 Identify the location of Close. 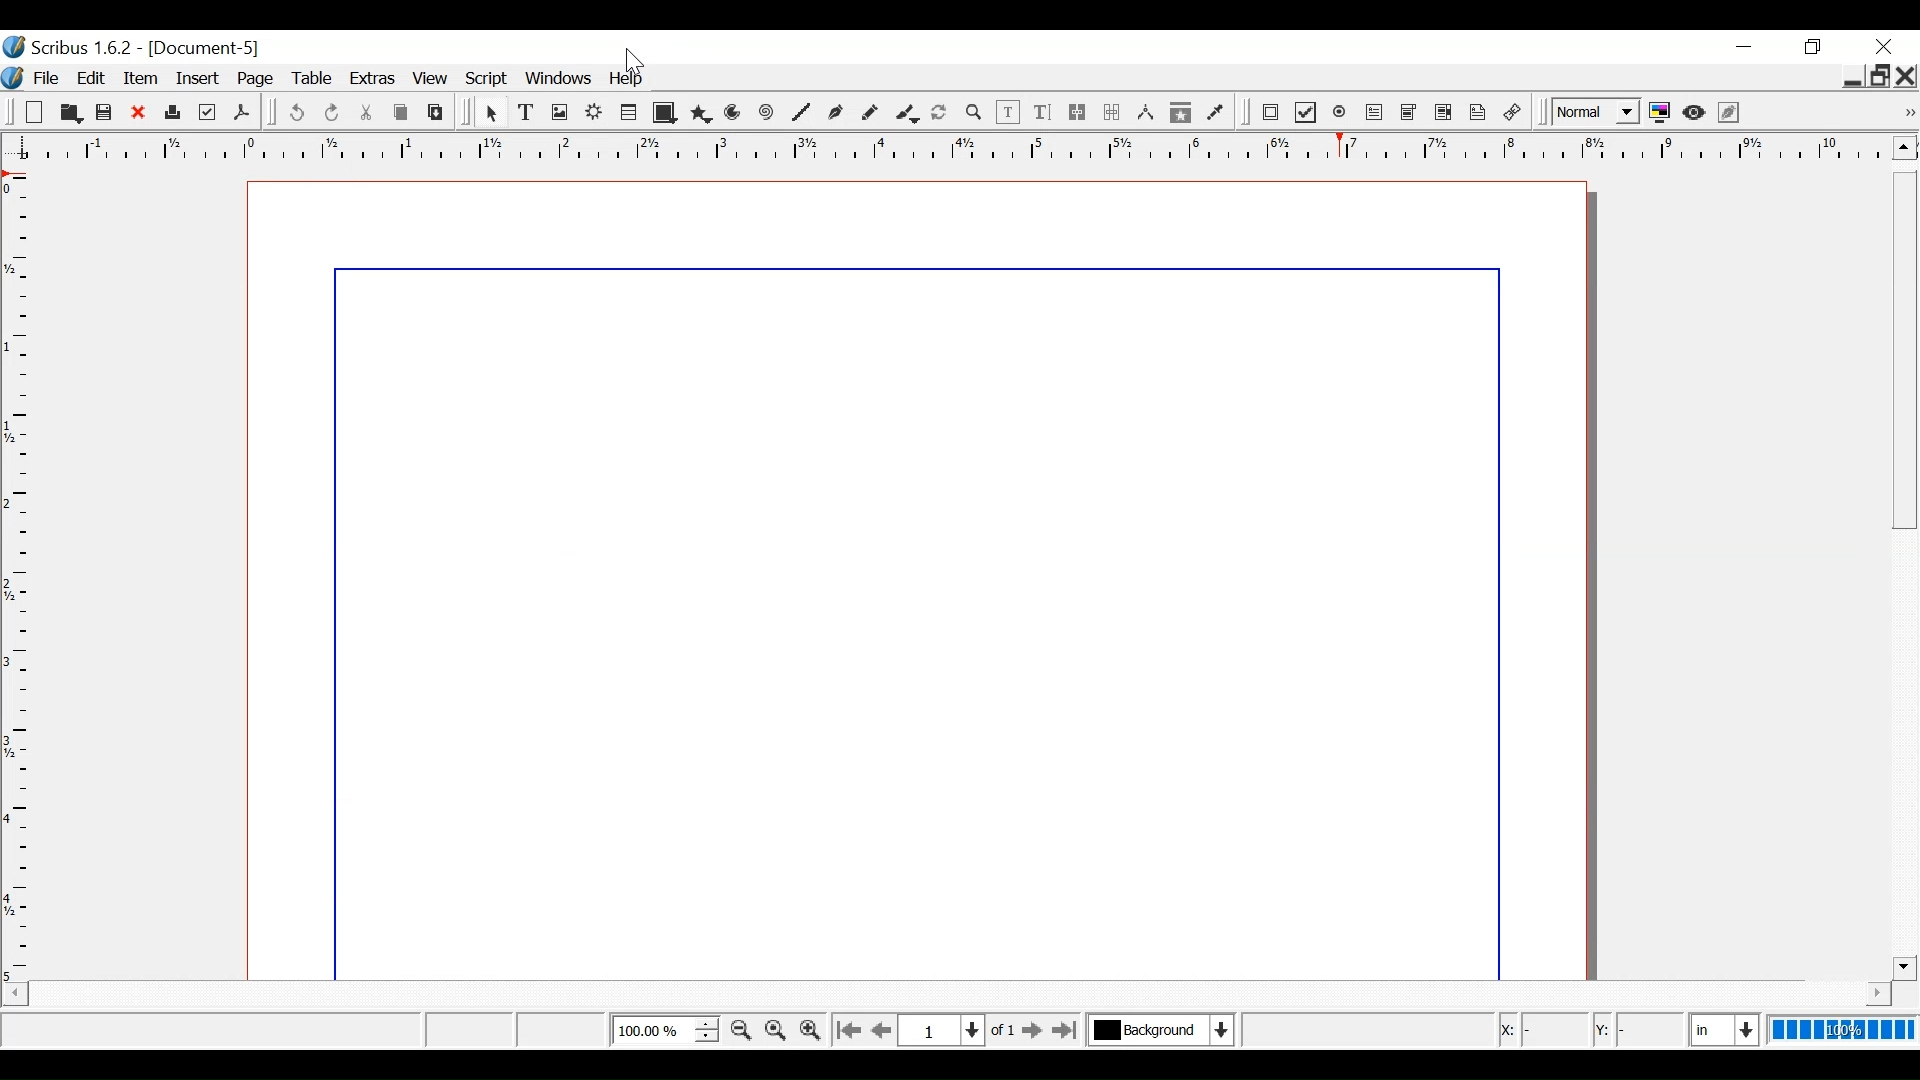
(139, 114).